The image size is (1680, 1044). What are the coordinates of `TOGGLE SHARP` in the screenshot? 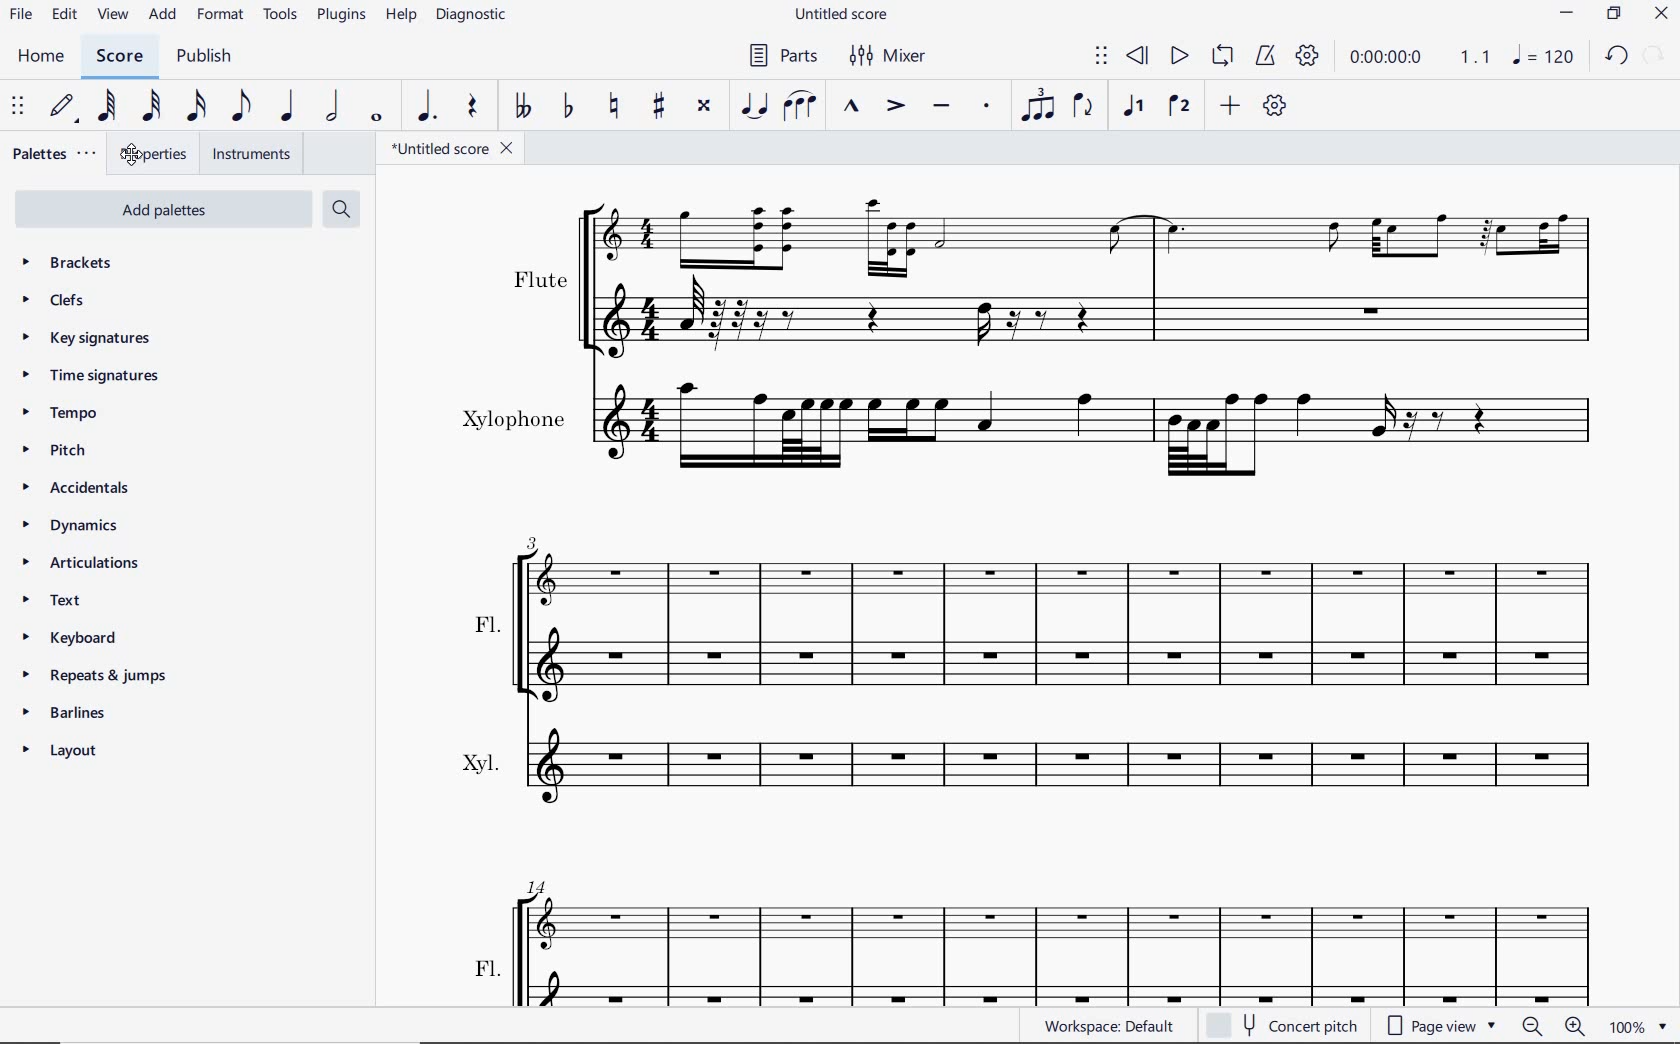 It's located at (656, 107).